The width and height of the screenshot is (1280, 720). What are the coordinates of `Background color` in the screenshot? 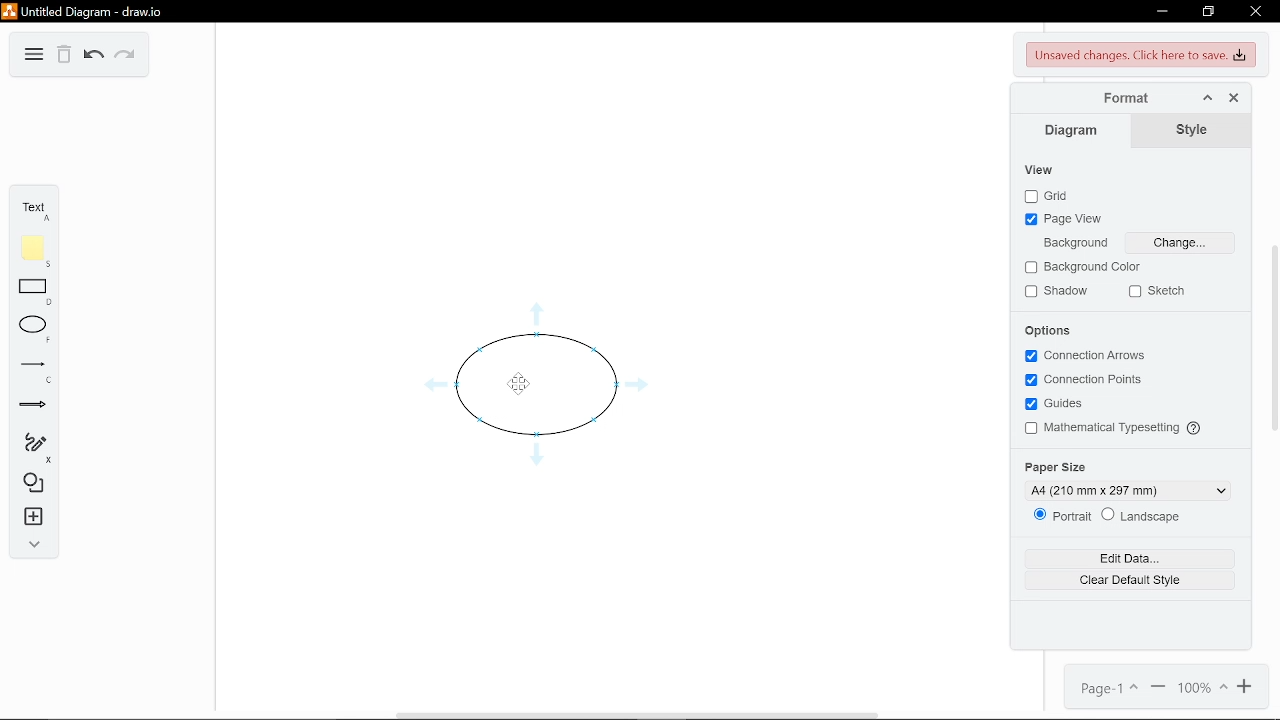 It's located at (1094, 267).